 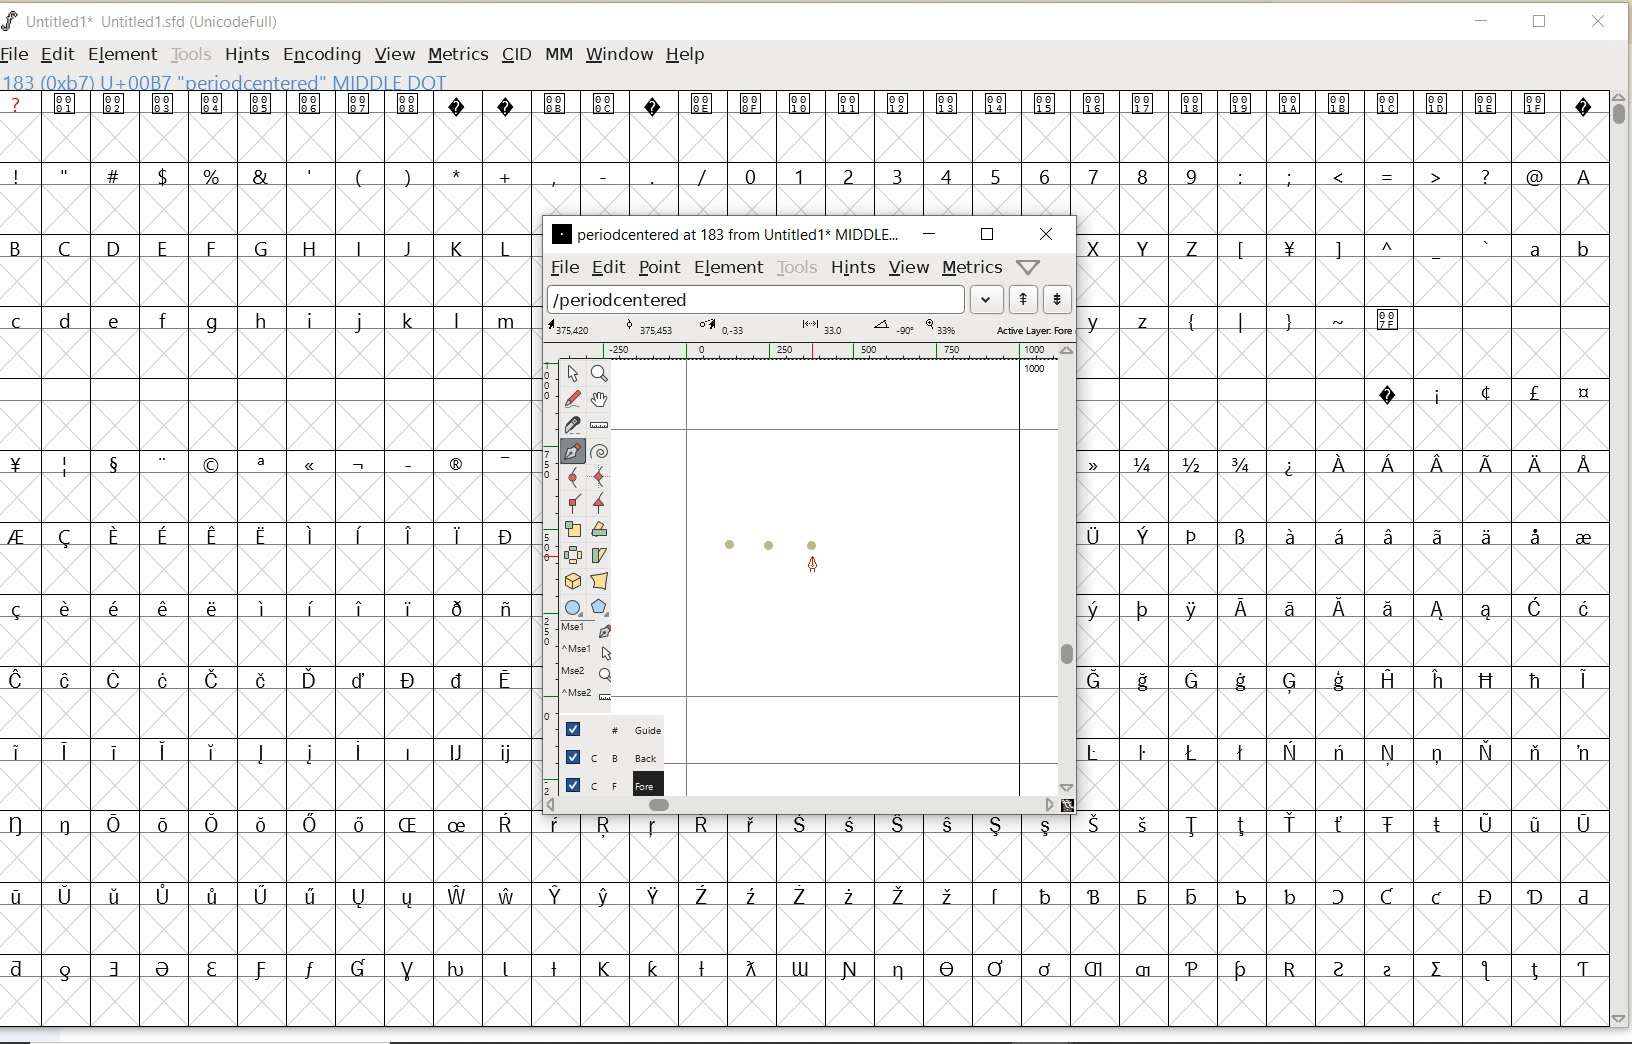 I want to click on special characters, so click(x=1419, y=177).